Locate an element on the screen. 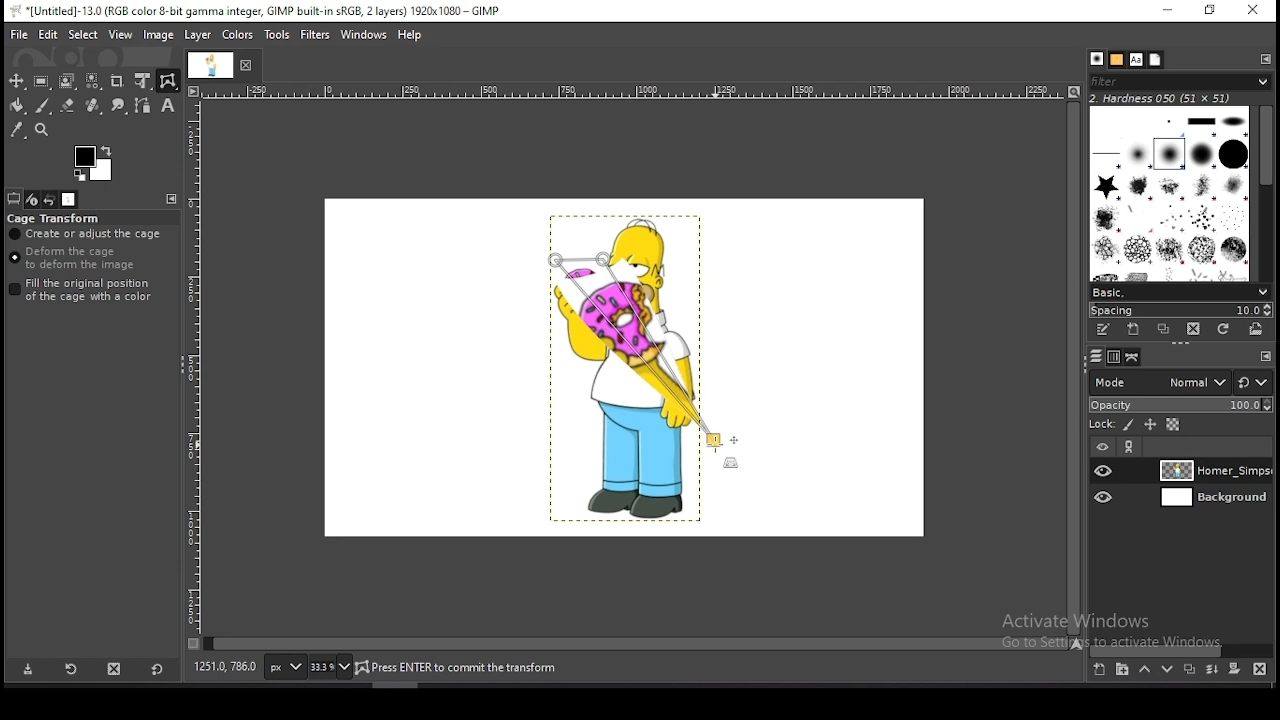 Image resolution: width=1280 pixels, height=720 pixels. help is located at coordinates (410, 35).